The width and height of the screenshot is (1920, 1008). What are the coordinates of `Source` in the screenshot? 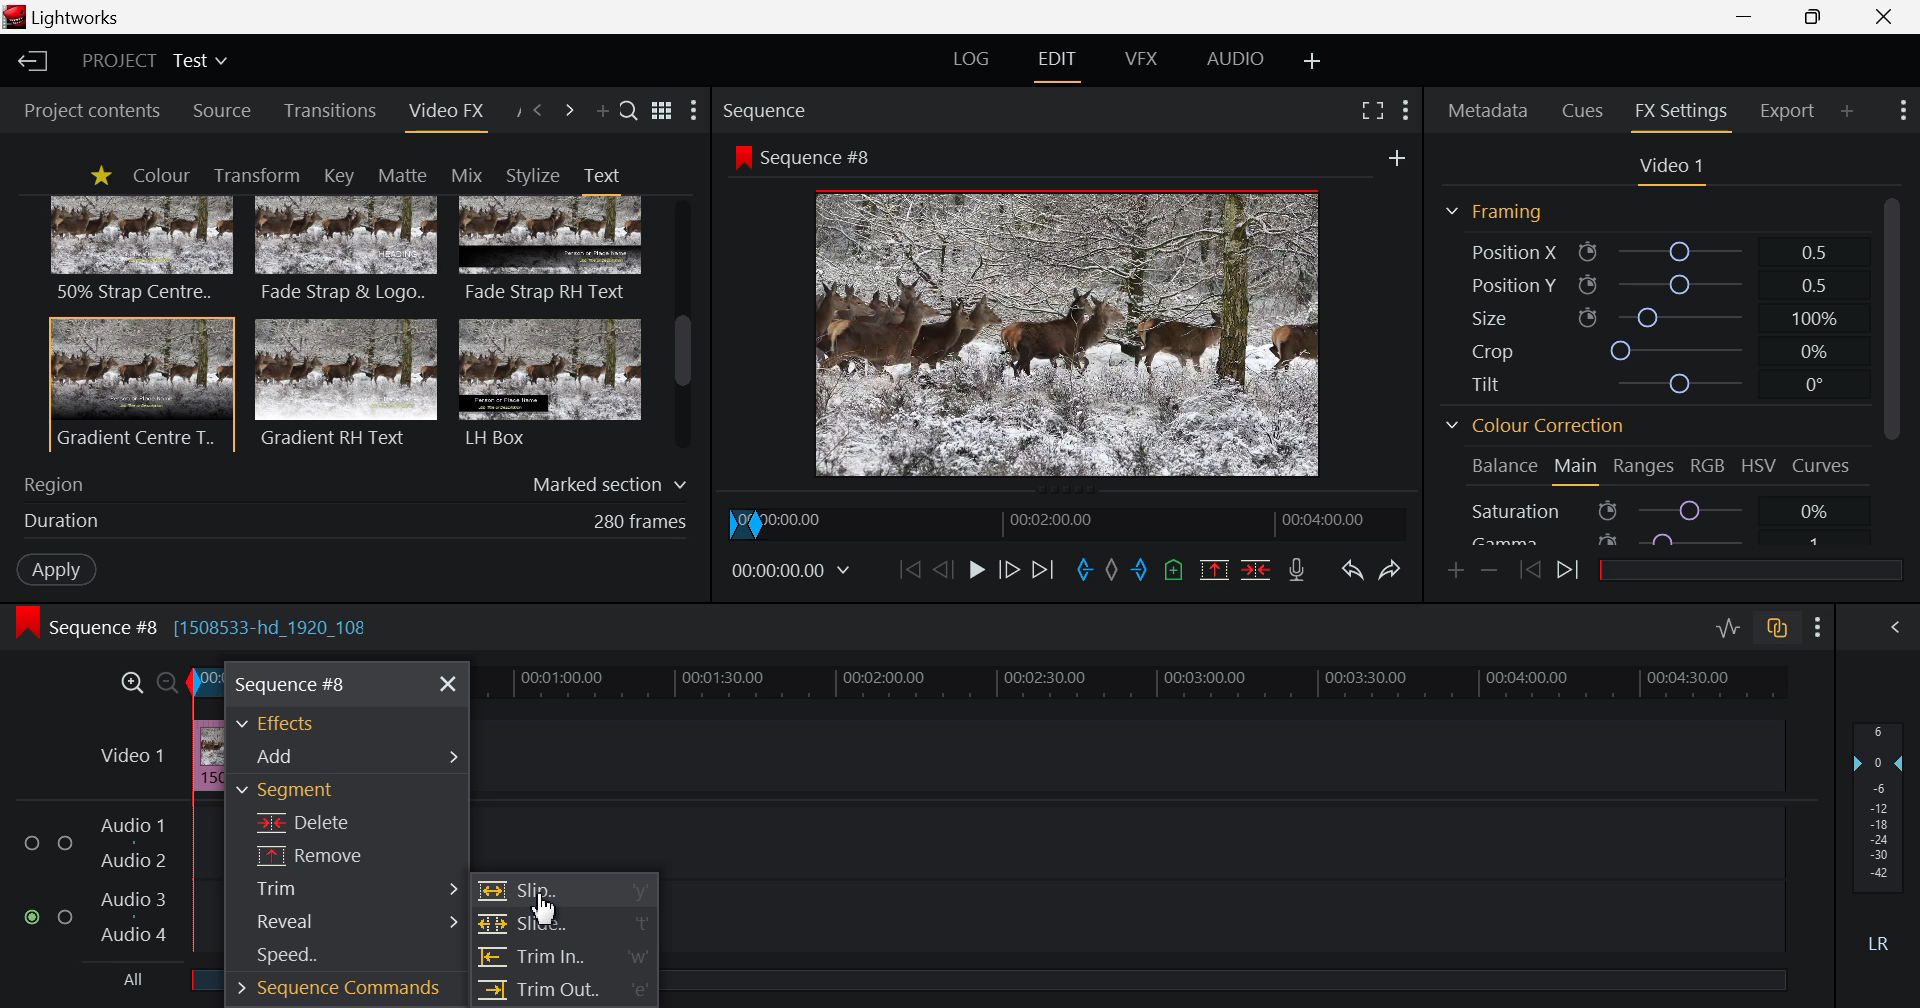 It's located at (222, 112).